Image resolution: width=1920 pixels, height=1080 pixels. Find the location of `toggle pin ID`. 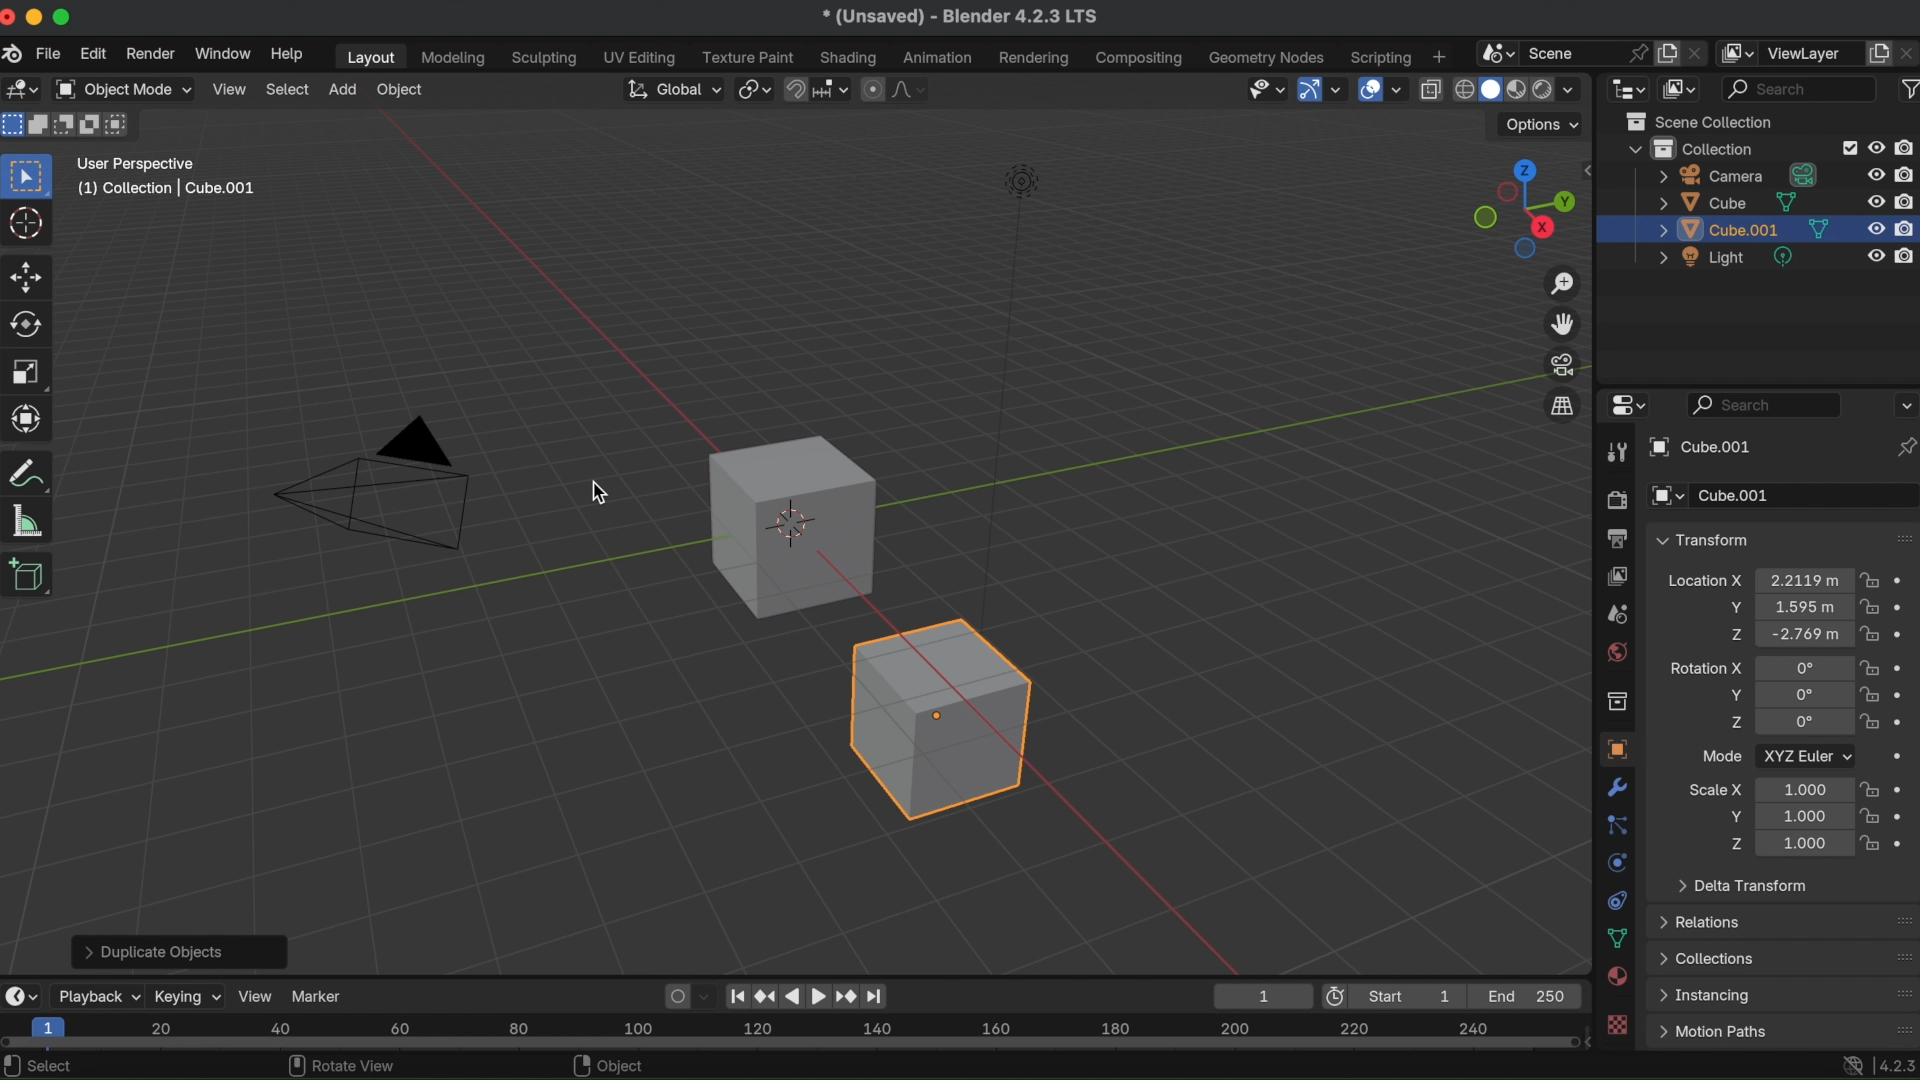

toggle pin ID is located at coordinates (1906, 447).